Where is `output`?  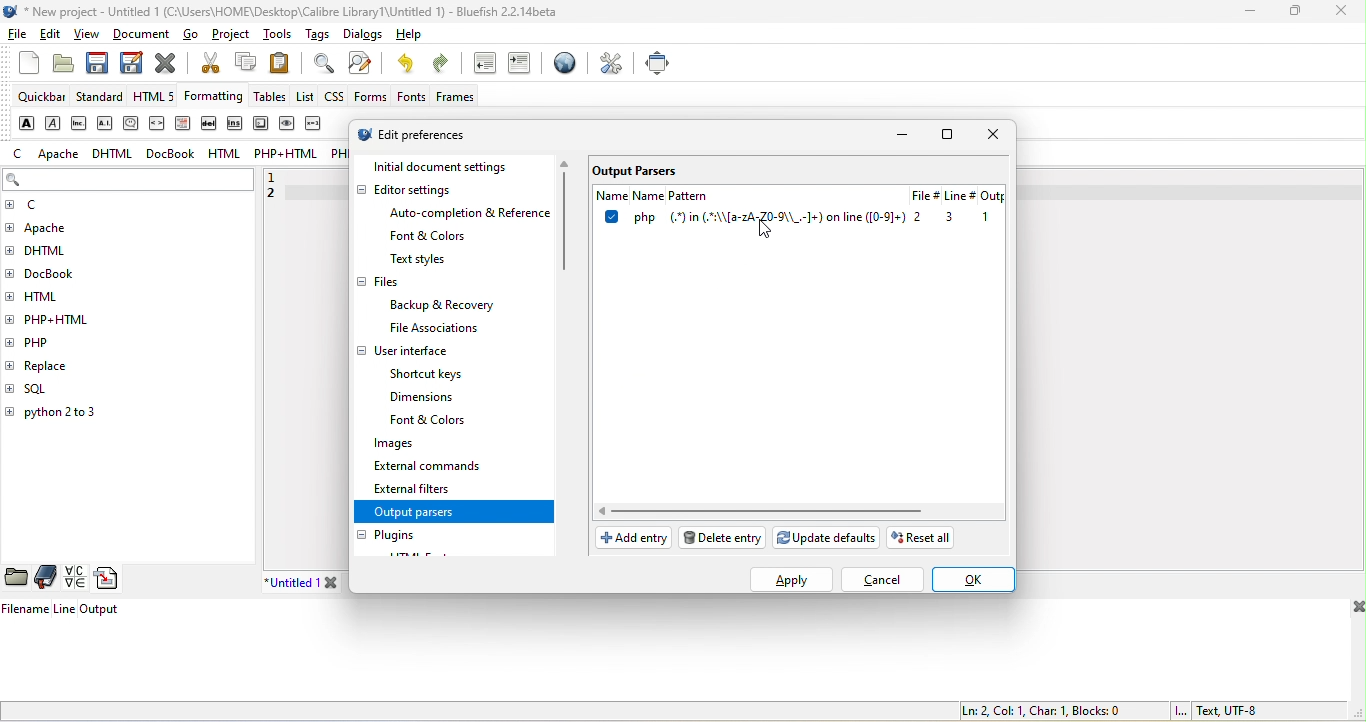 output is located at coordinates (990, 204).